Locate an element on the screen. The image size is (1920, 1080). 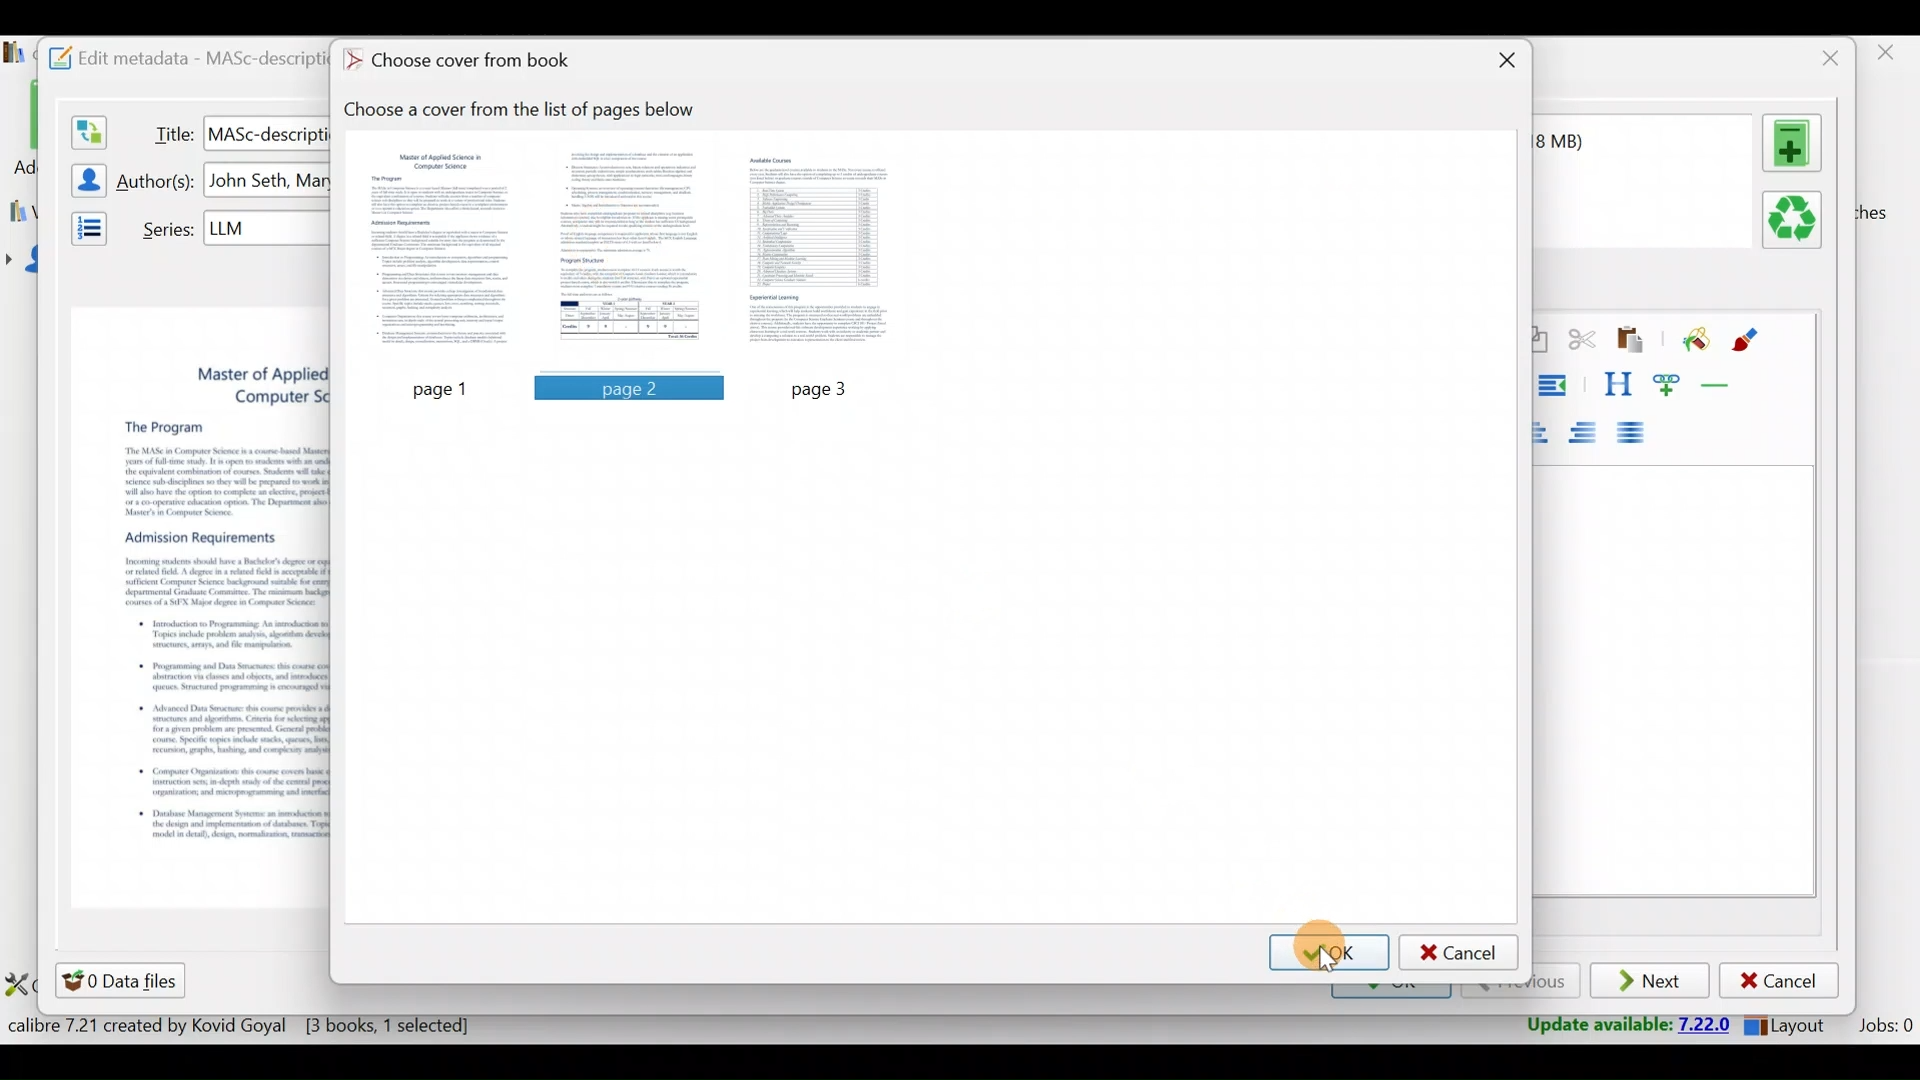
Choose cover from book is located at coordinates (463, 62).